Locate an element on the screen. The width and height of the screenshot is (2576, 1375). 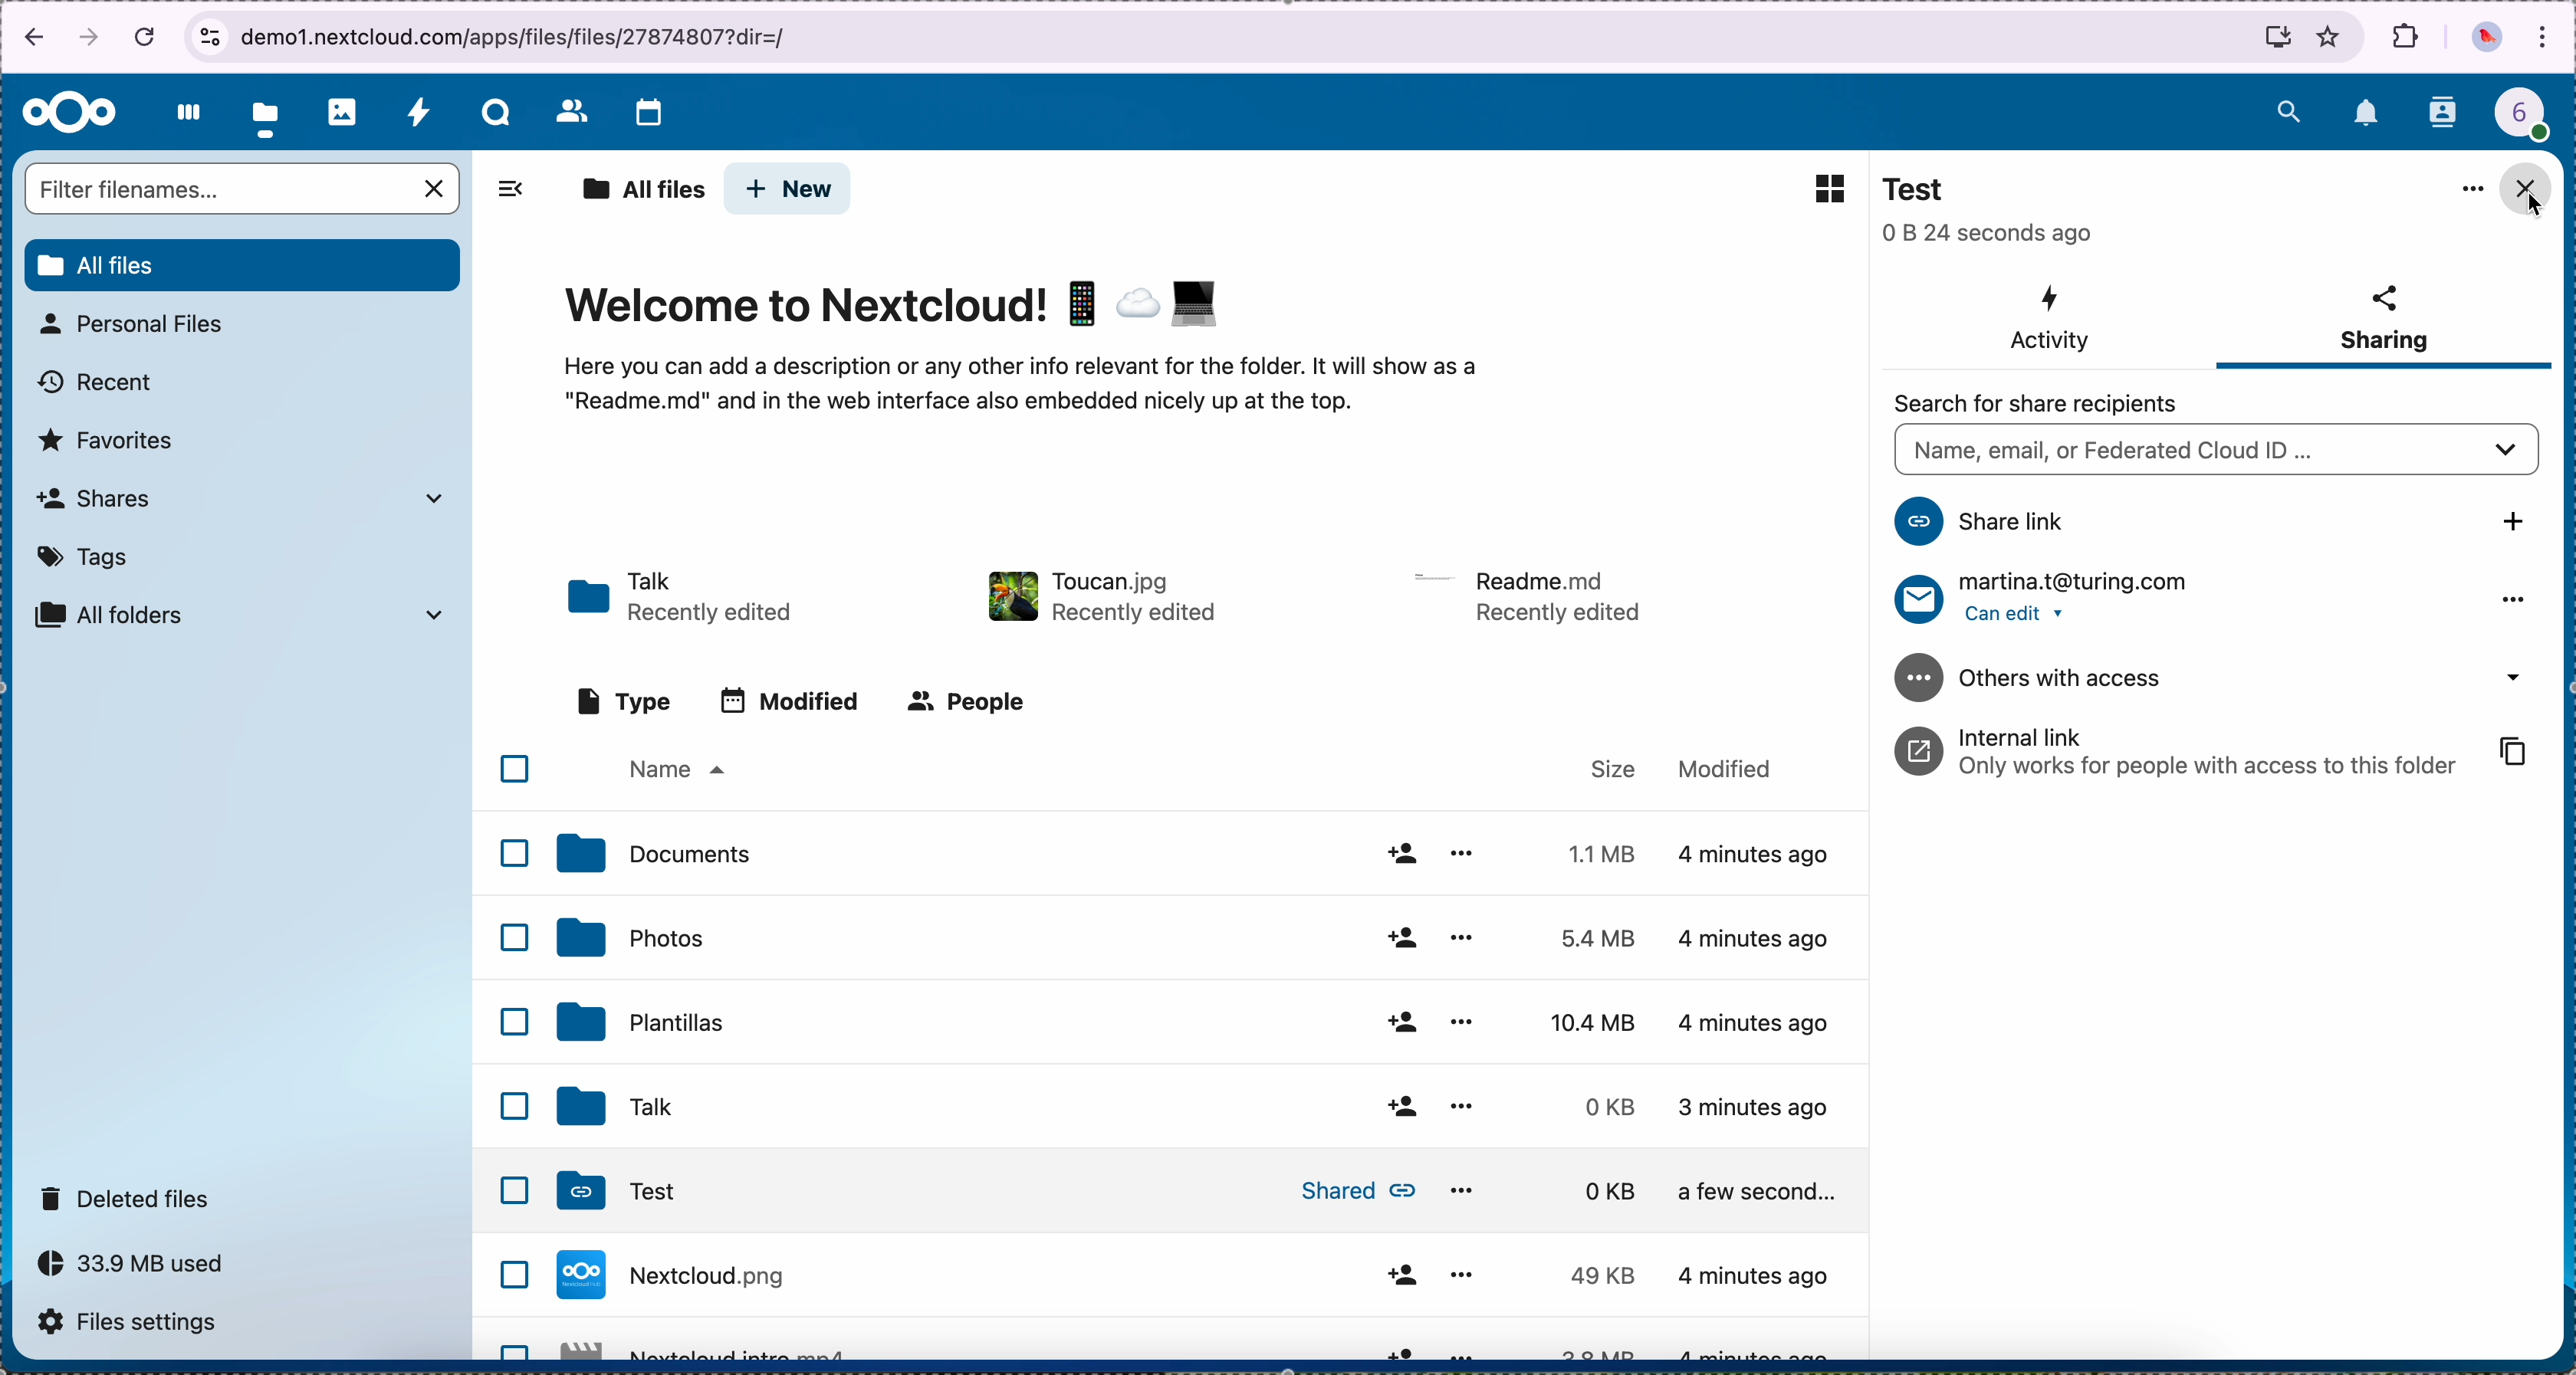
capacity is located at coordinates (142, 1269).